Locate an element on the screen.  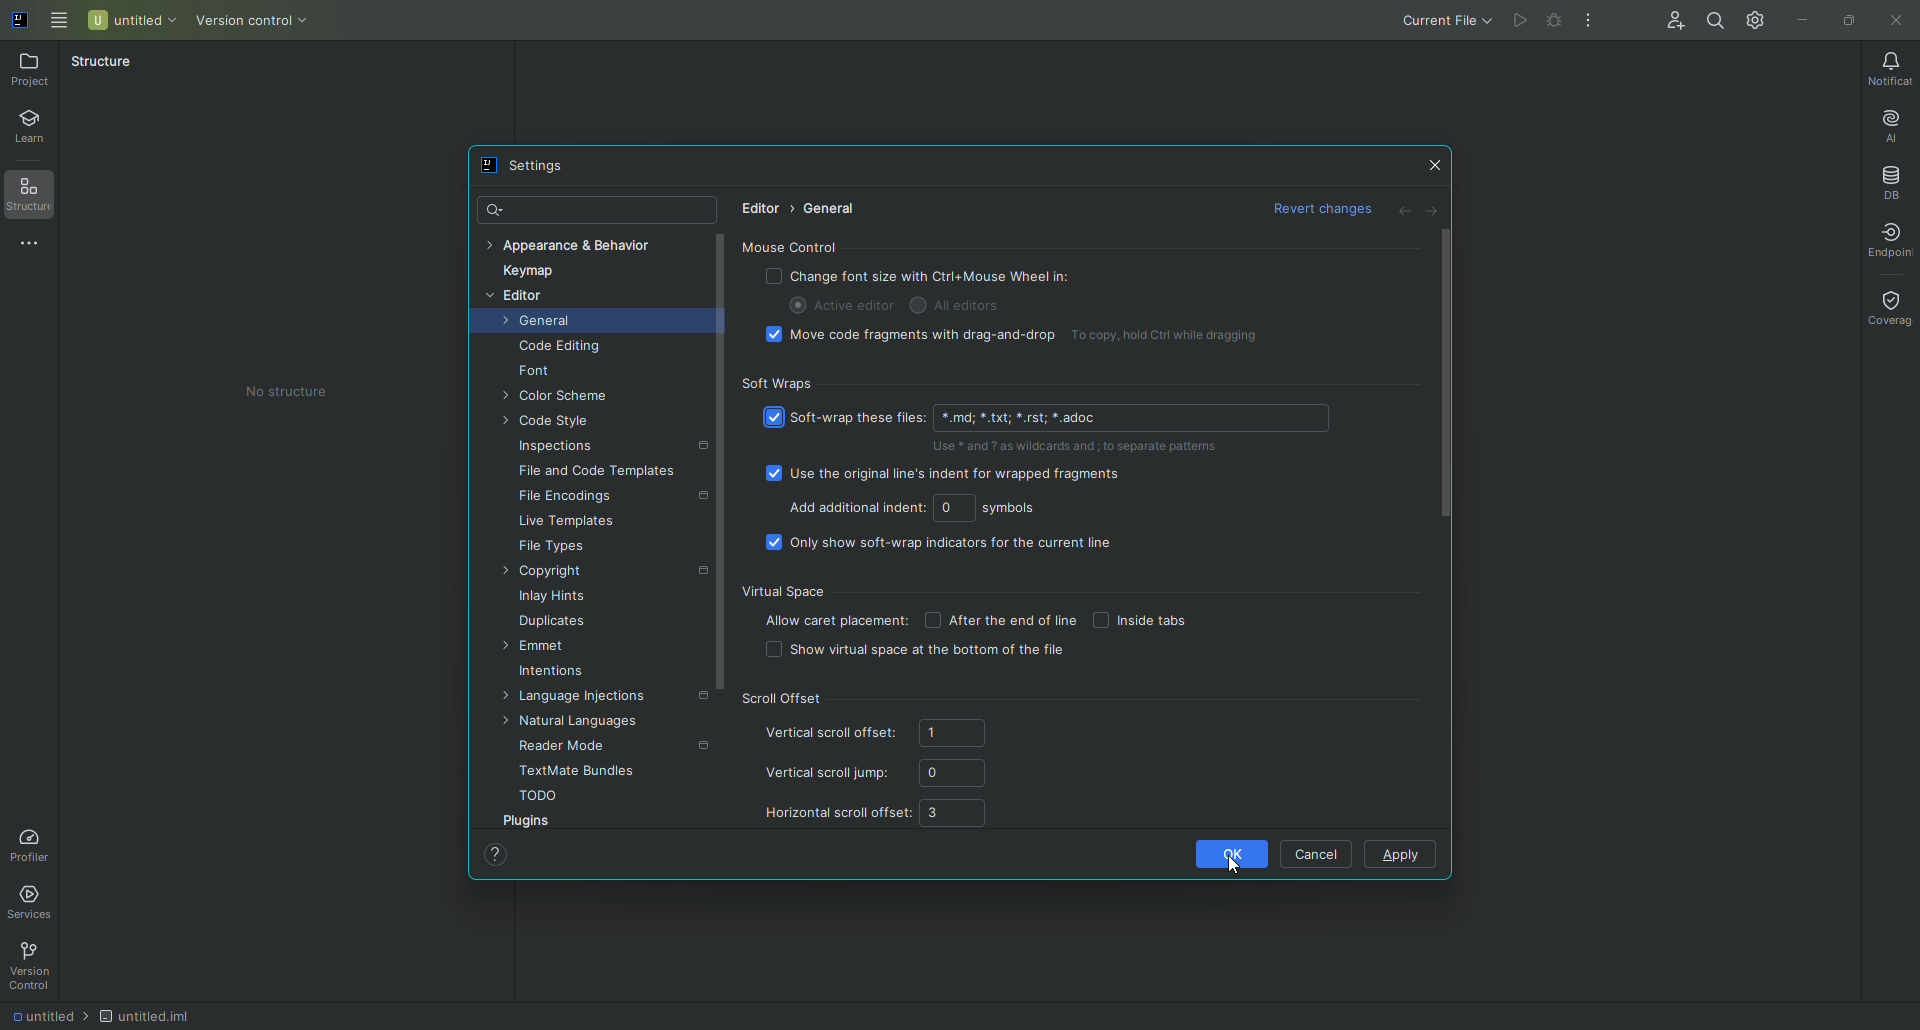
Close is located at coordinates (1896, 22).